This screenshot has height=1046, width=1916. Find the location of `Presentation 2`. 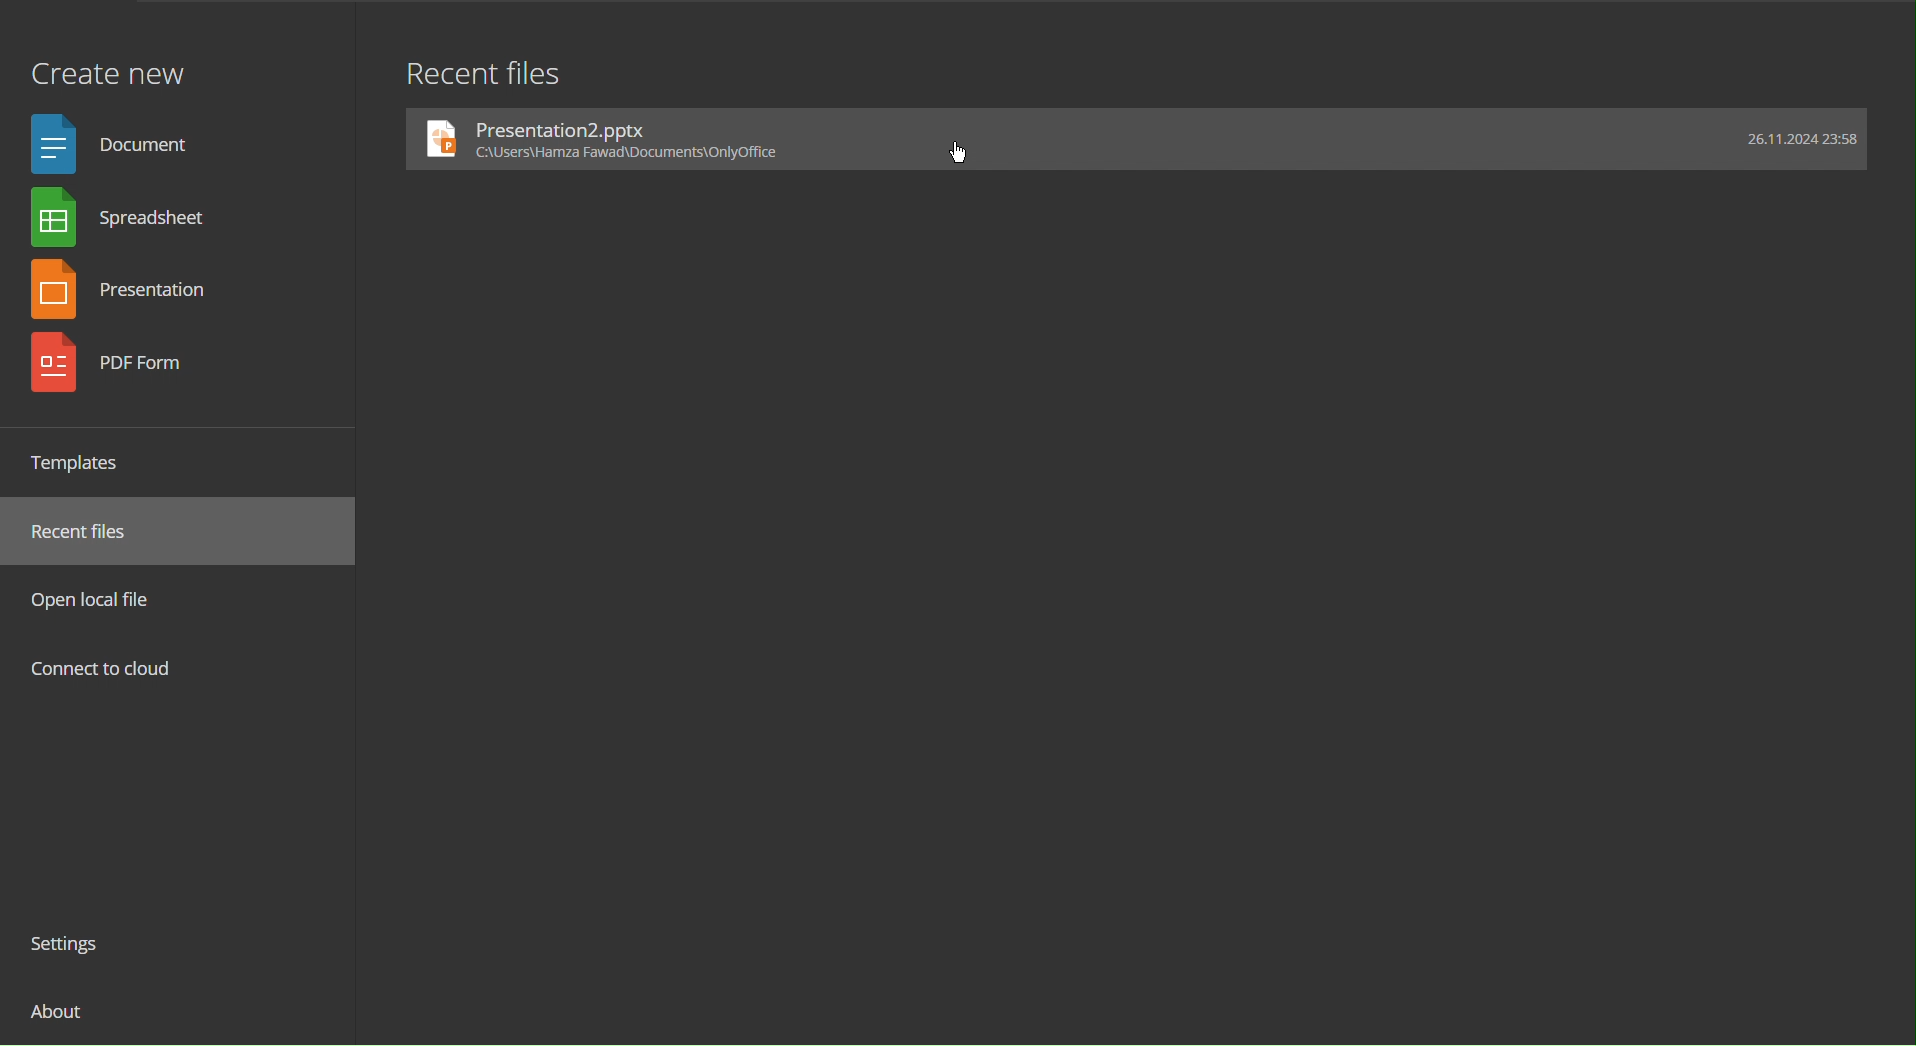

Presentation 2 is located at coordinates (1138, 139).